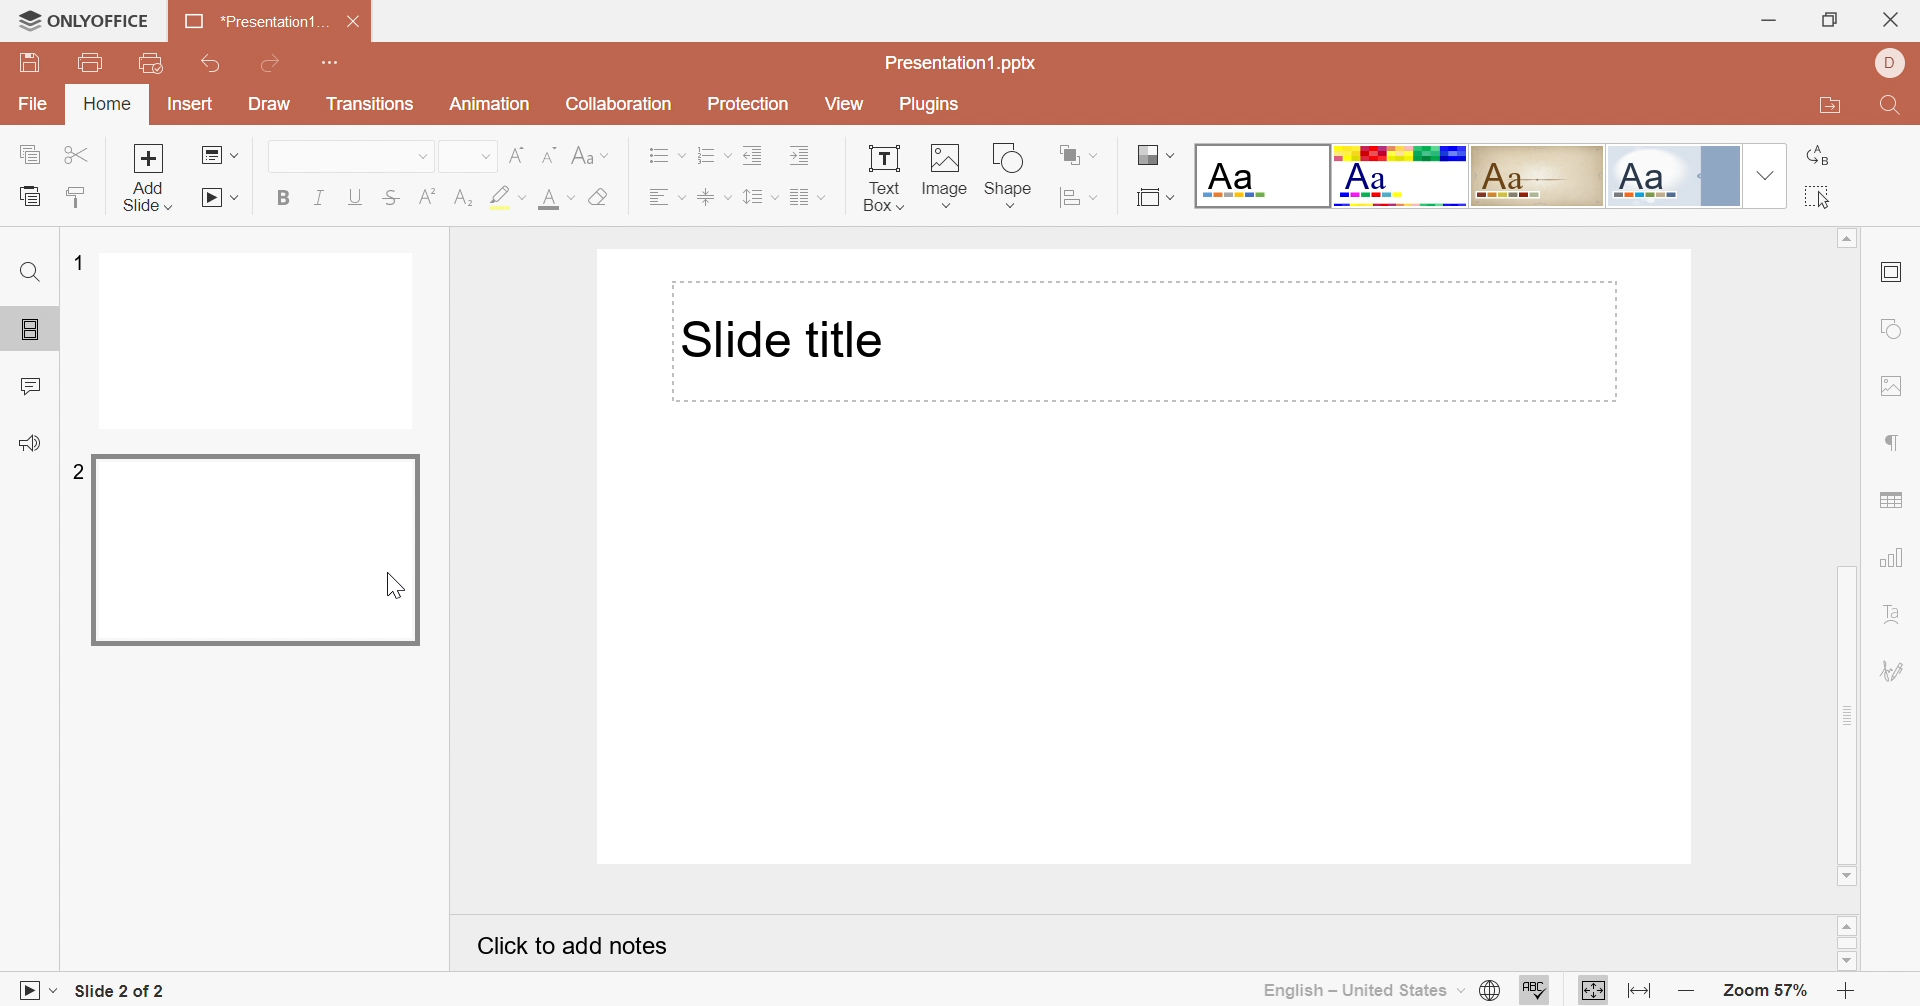 This screenshot has width=1920, height=1006. I want to click on scroll bar, so click(1844, 944).